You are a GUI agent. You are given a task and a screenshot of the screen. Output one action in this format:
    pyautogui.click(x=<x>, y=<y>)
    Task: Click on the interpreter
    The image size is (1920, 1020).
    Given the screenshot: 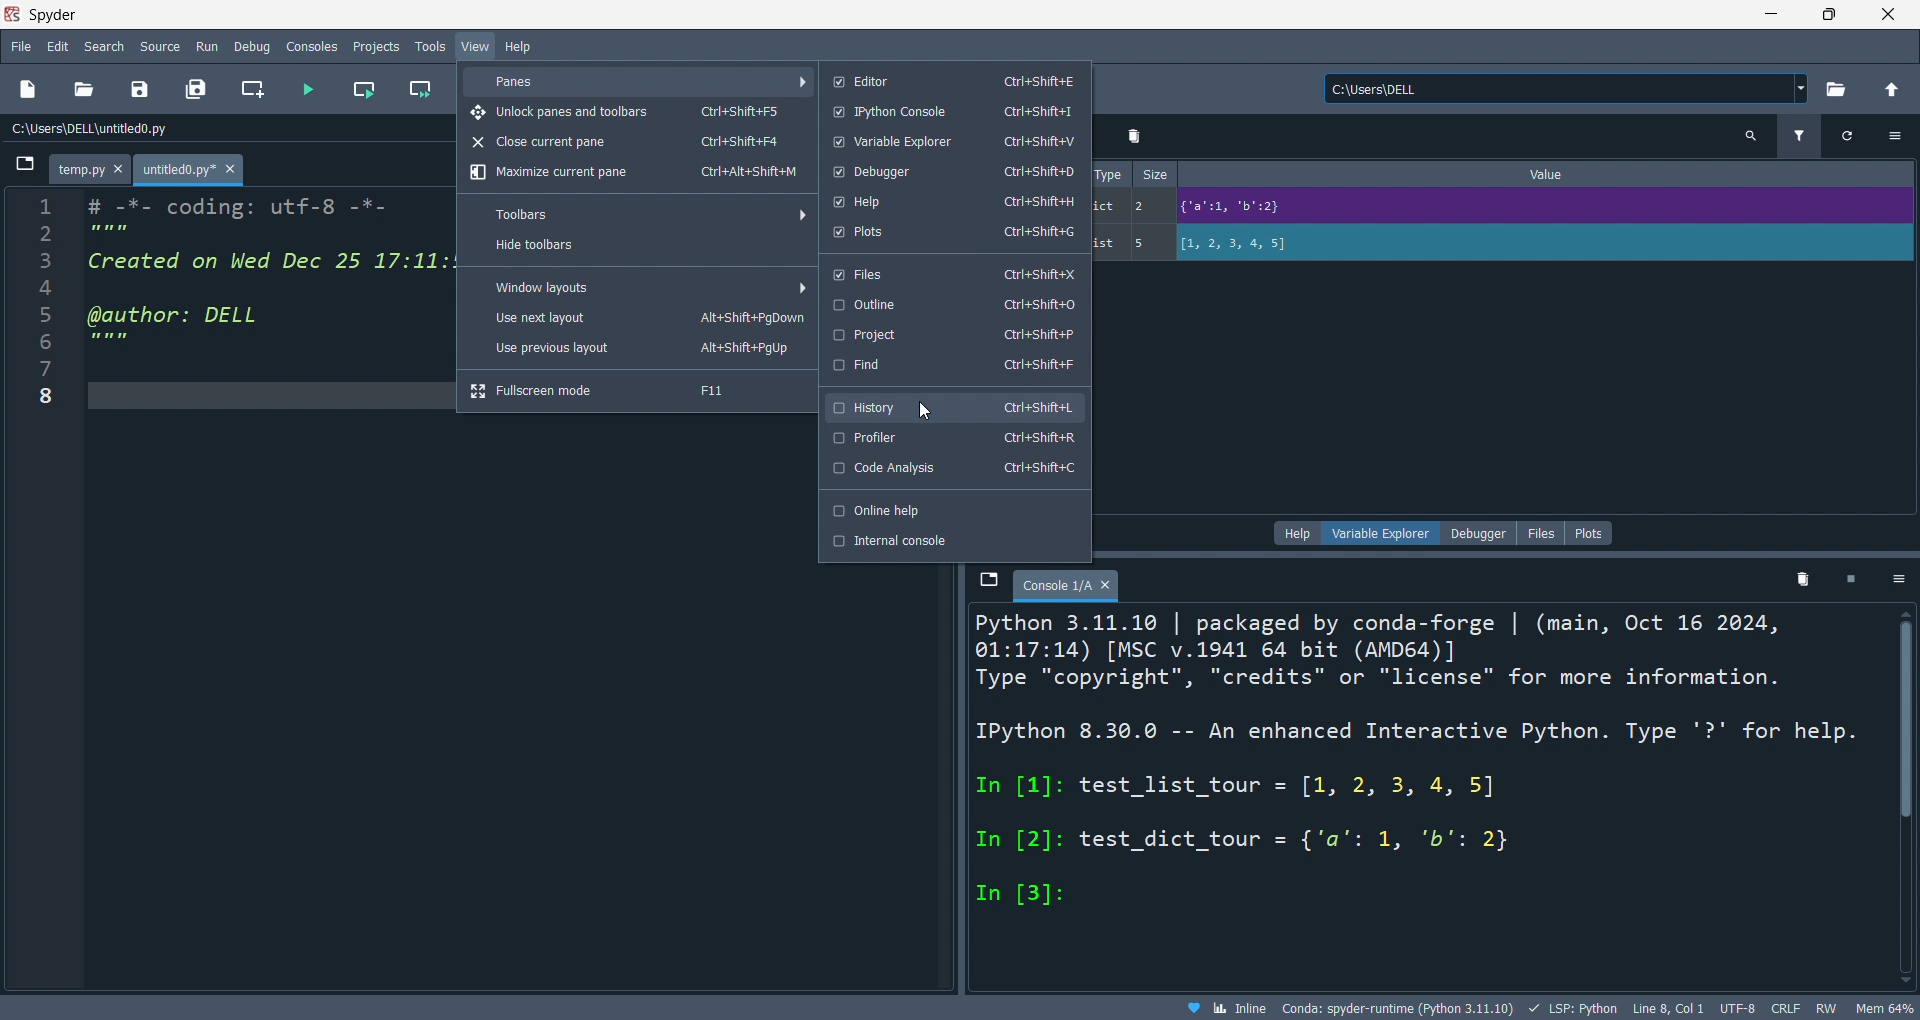 What is the action you would take?
    pyautogui.click(x=1400, y=1008)
    